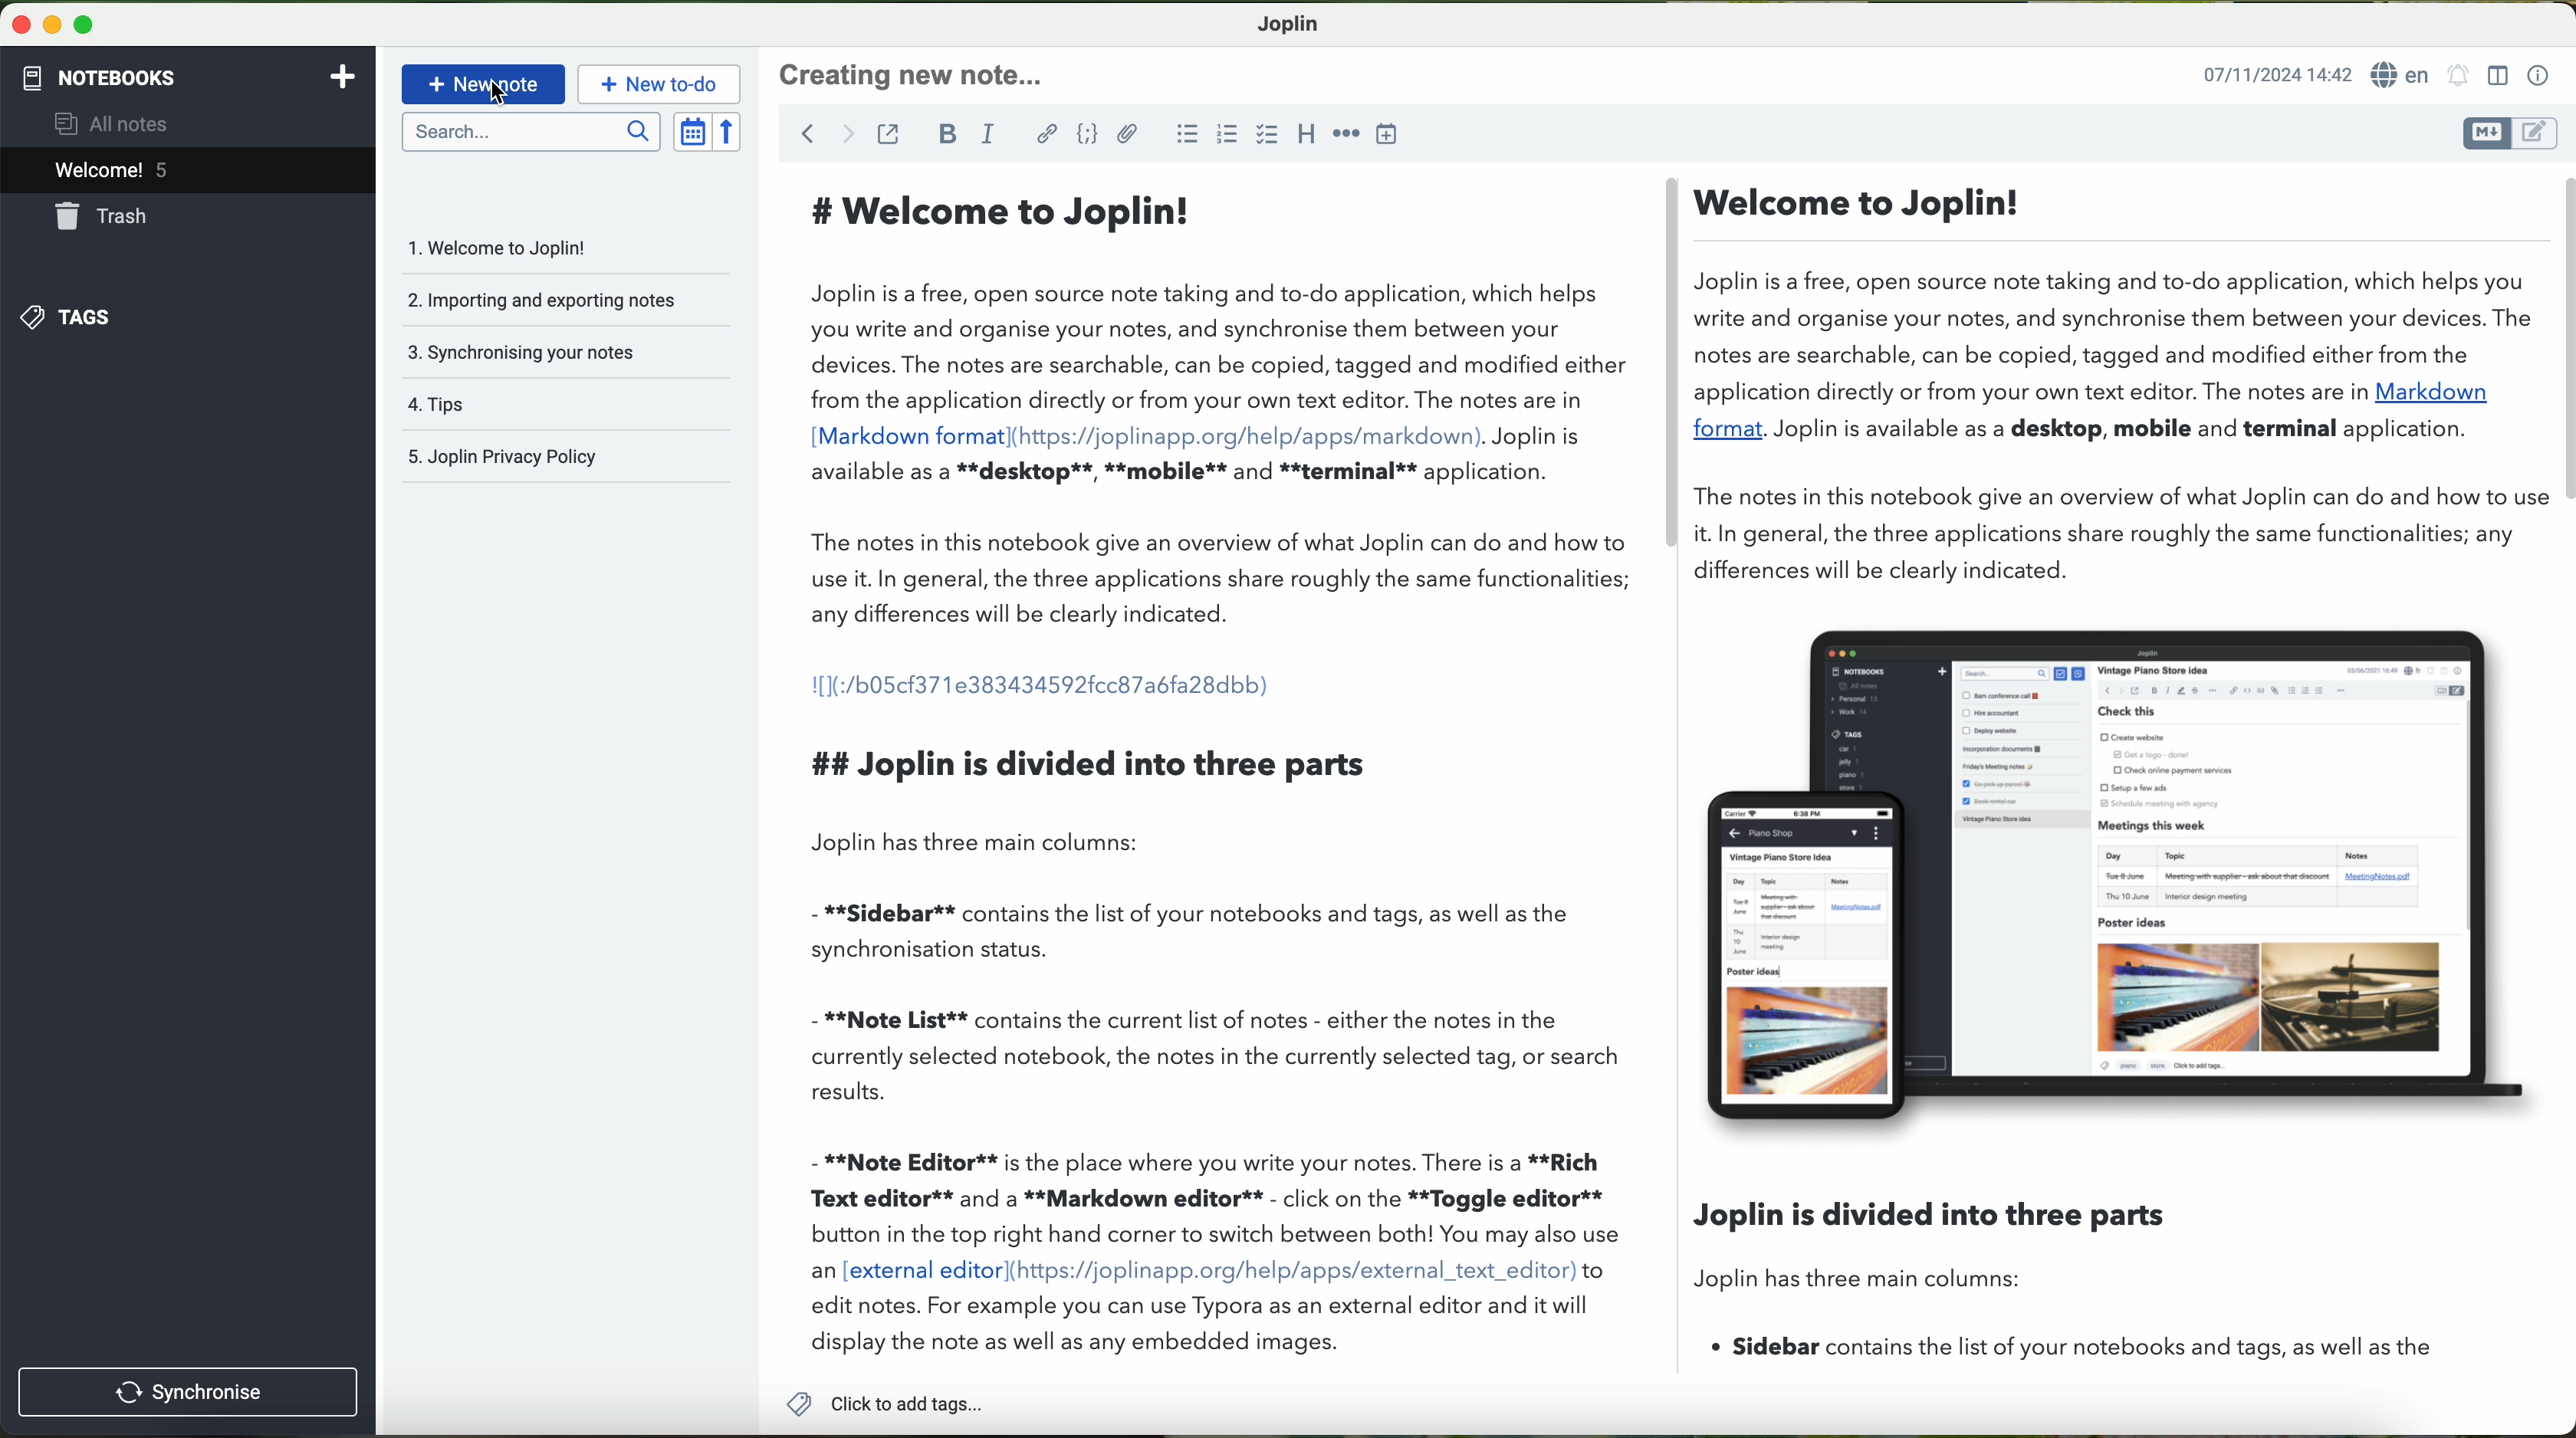  Describe the element at coordinates (1392, 133) in the screenshot. I see `insert time` at that location.